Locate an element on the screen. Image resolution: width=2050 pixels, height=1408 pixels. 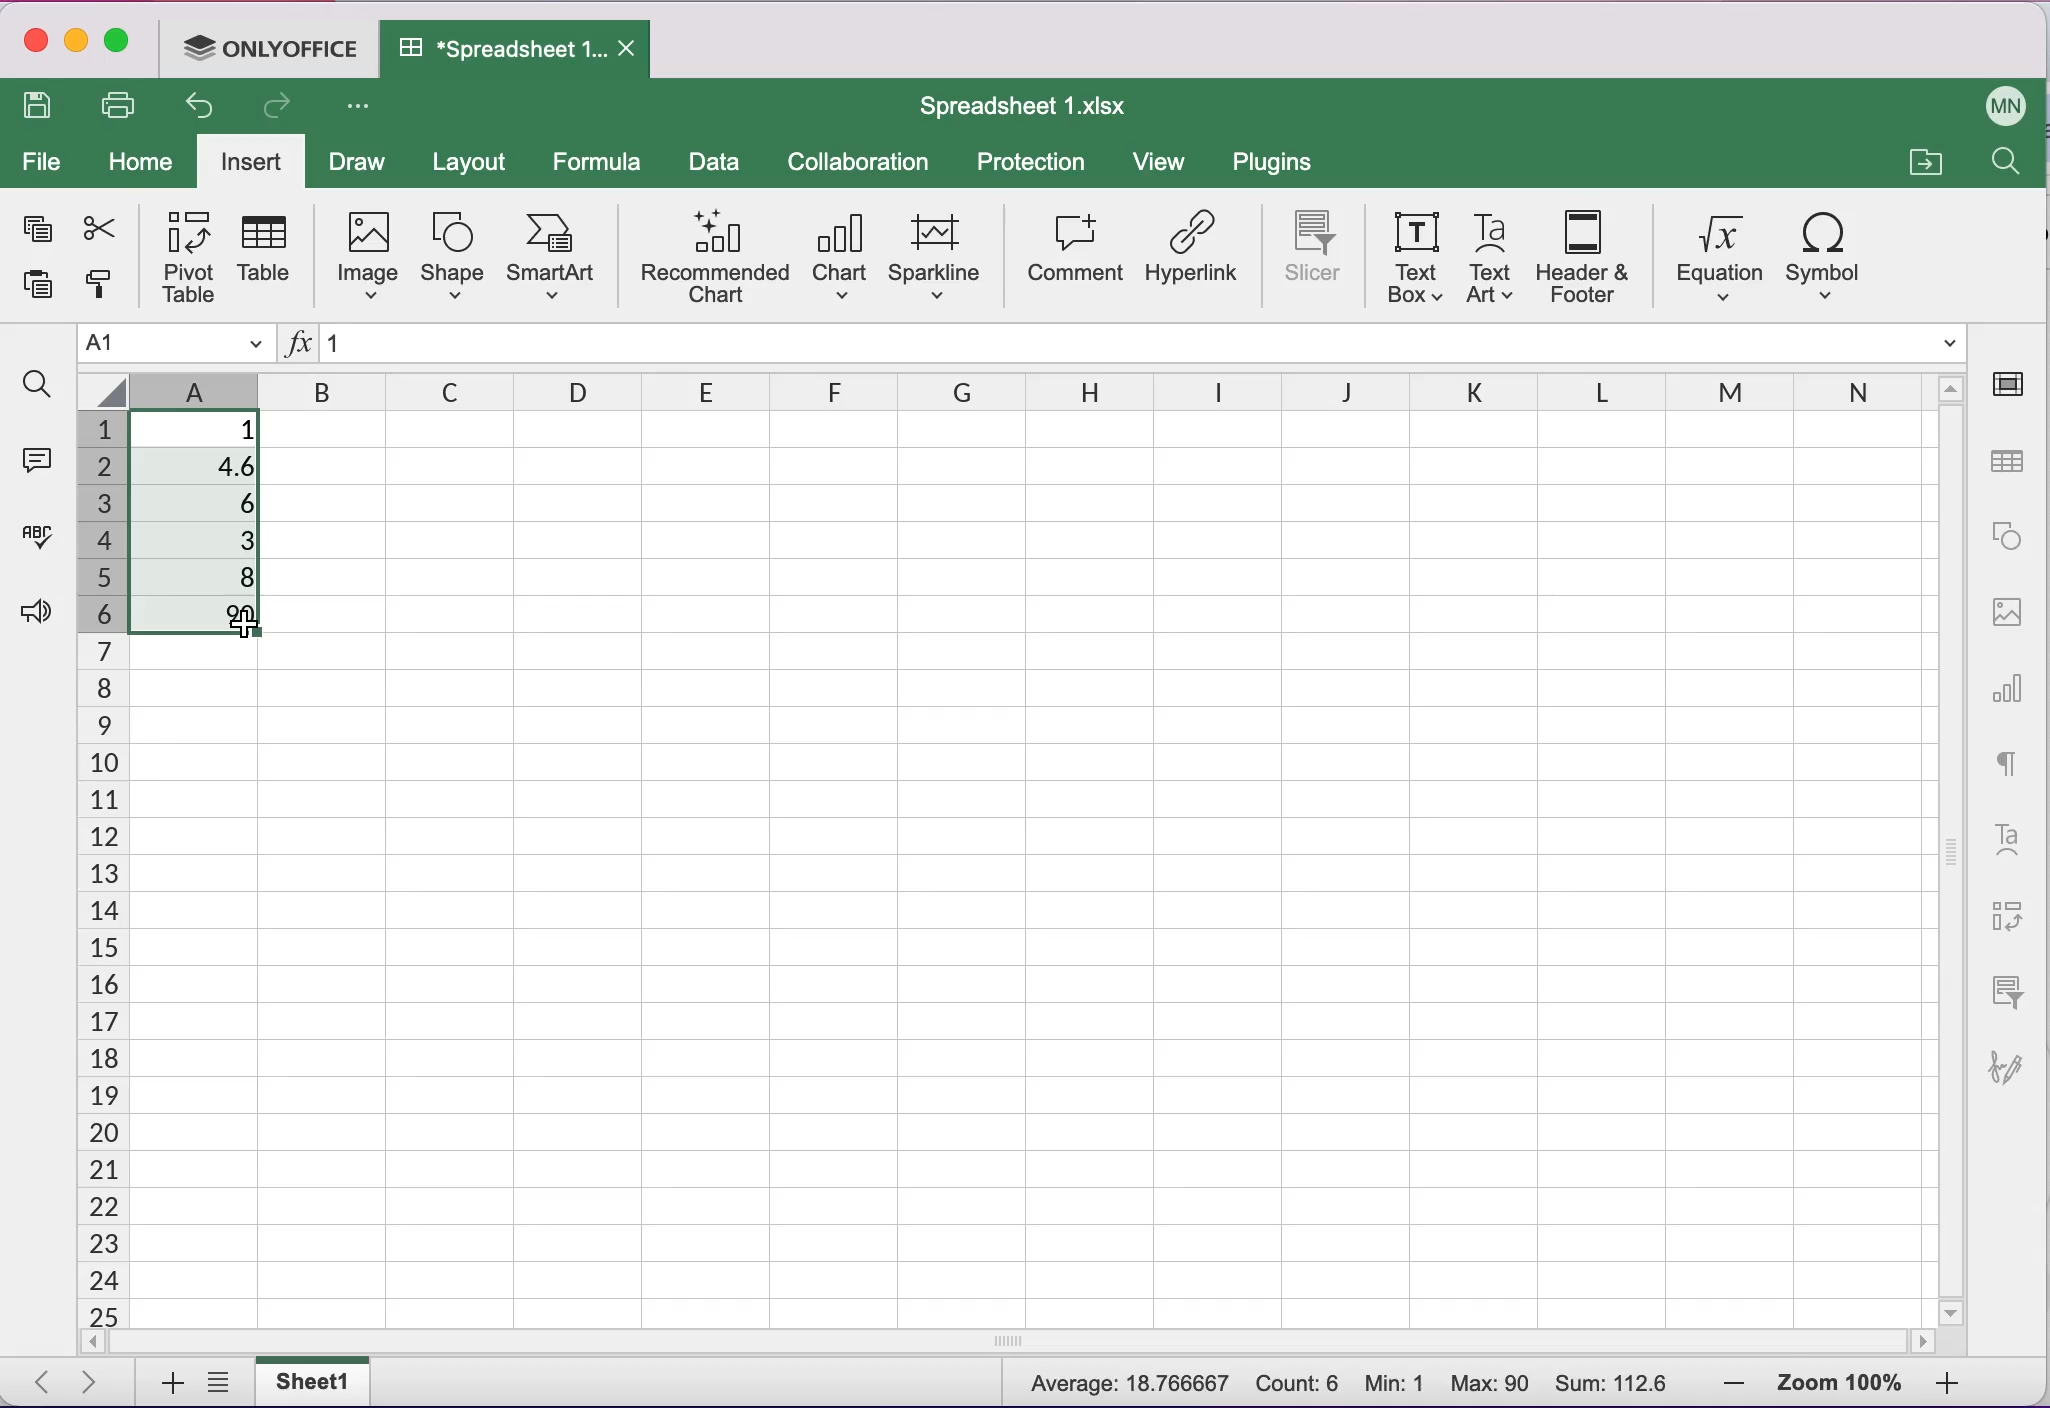
Name manager A1 is located at coordinates (174, 345).